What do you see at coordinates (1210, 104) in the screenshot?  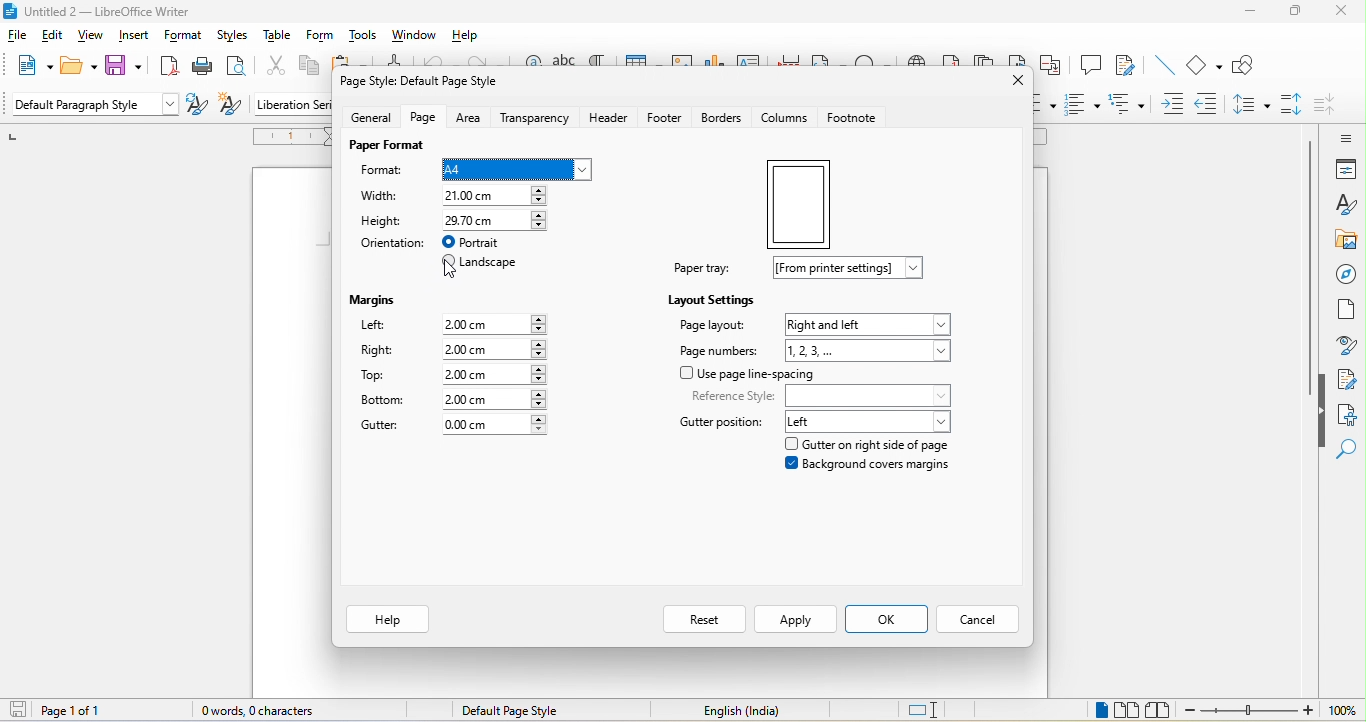 I see `decrease indent` at bounding box center [1210, 104].